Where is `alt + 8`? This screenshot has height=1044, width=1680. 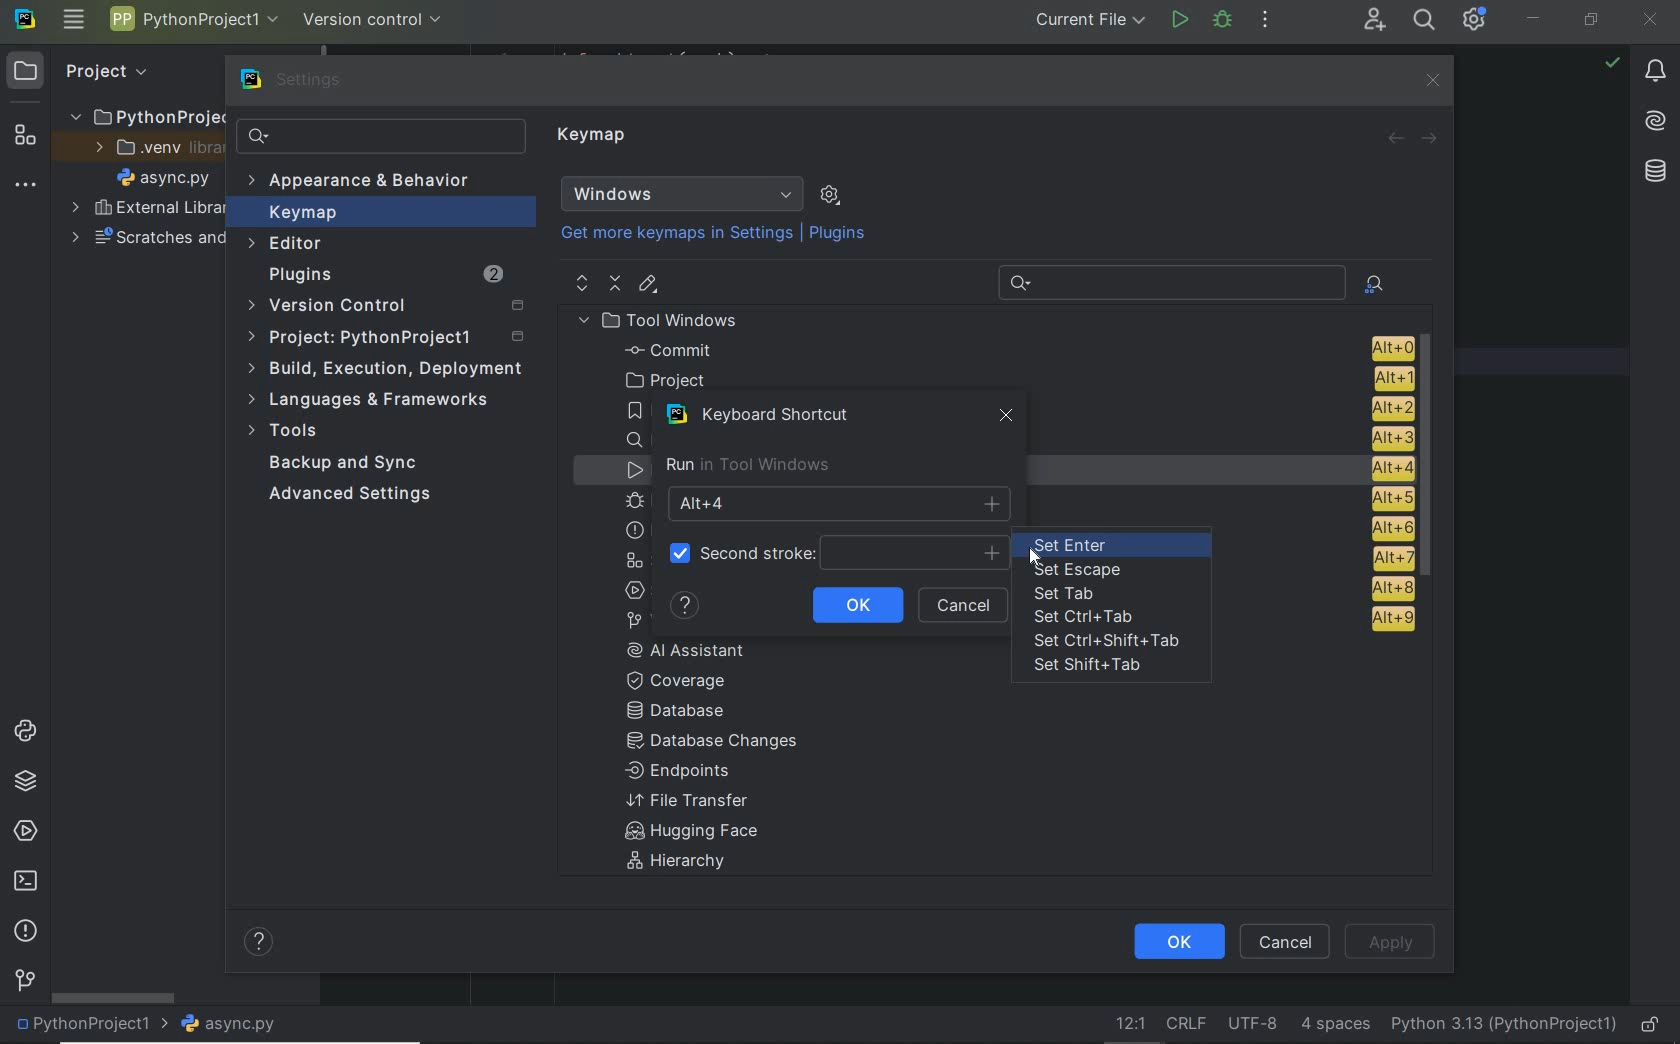
alt + 8 is located at coordinates (1391, 588).